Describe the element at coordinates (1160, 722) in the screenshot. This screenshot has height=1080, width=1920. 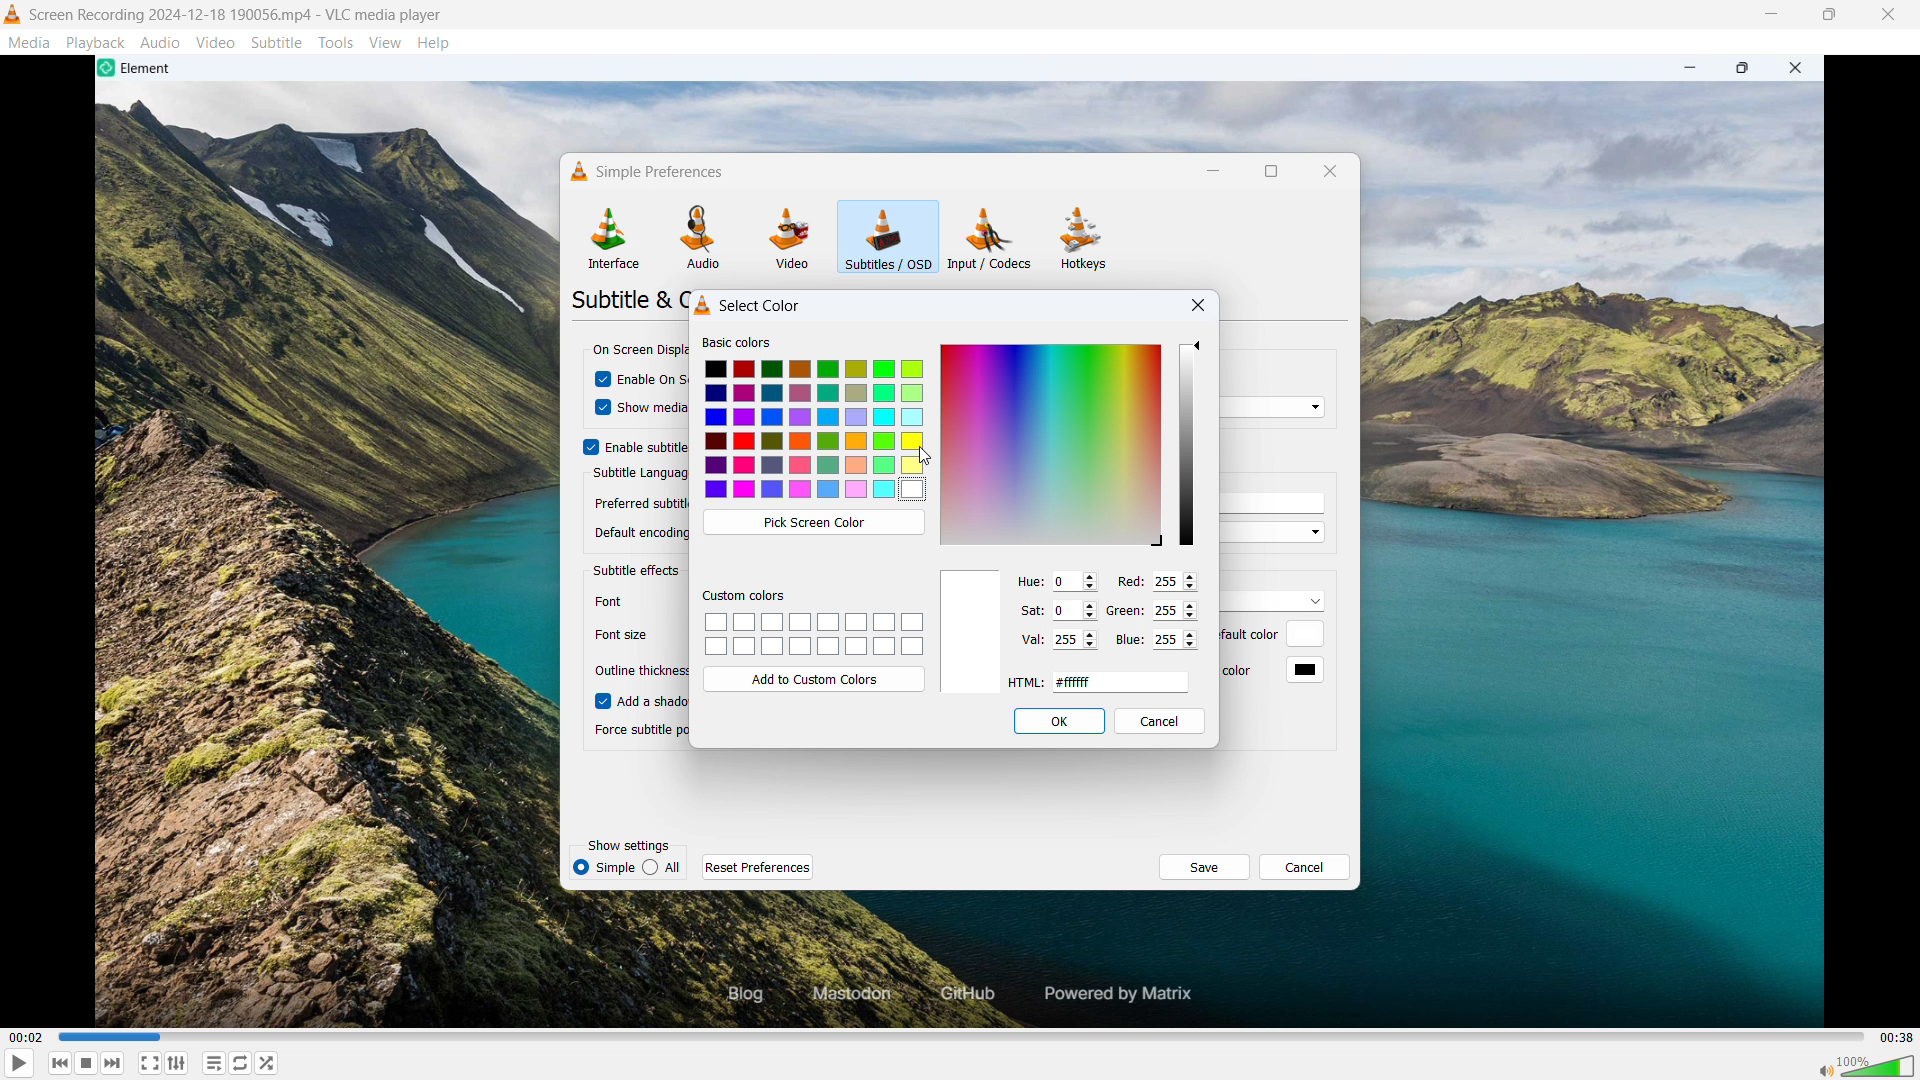
I see `Cancel ` at that location.